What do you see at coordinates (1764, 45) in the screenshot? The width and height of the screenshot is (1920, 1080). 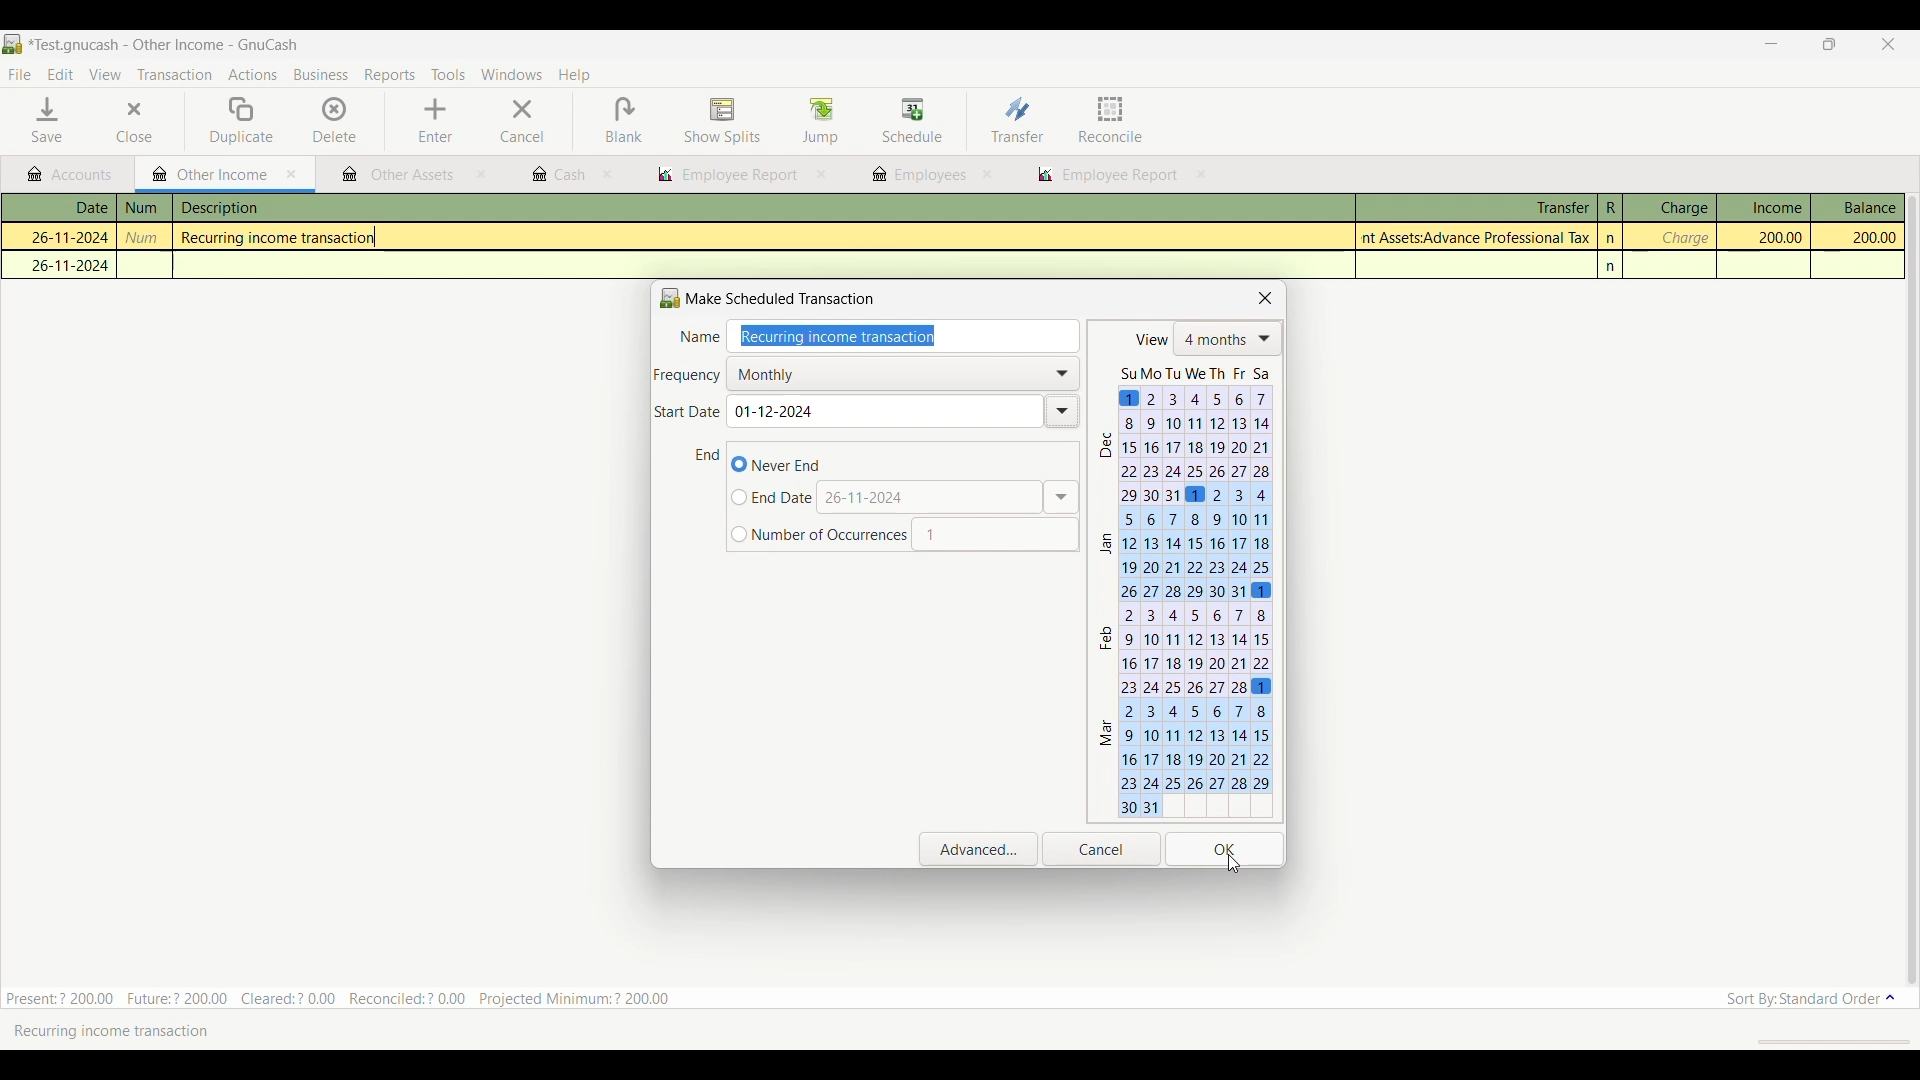 I see `Minimize` at bounding box center [1764, 45].